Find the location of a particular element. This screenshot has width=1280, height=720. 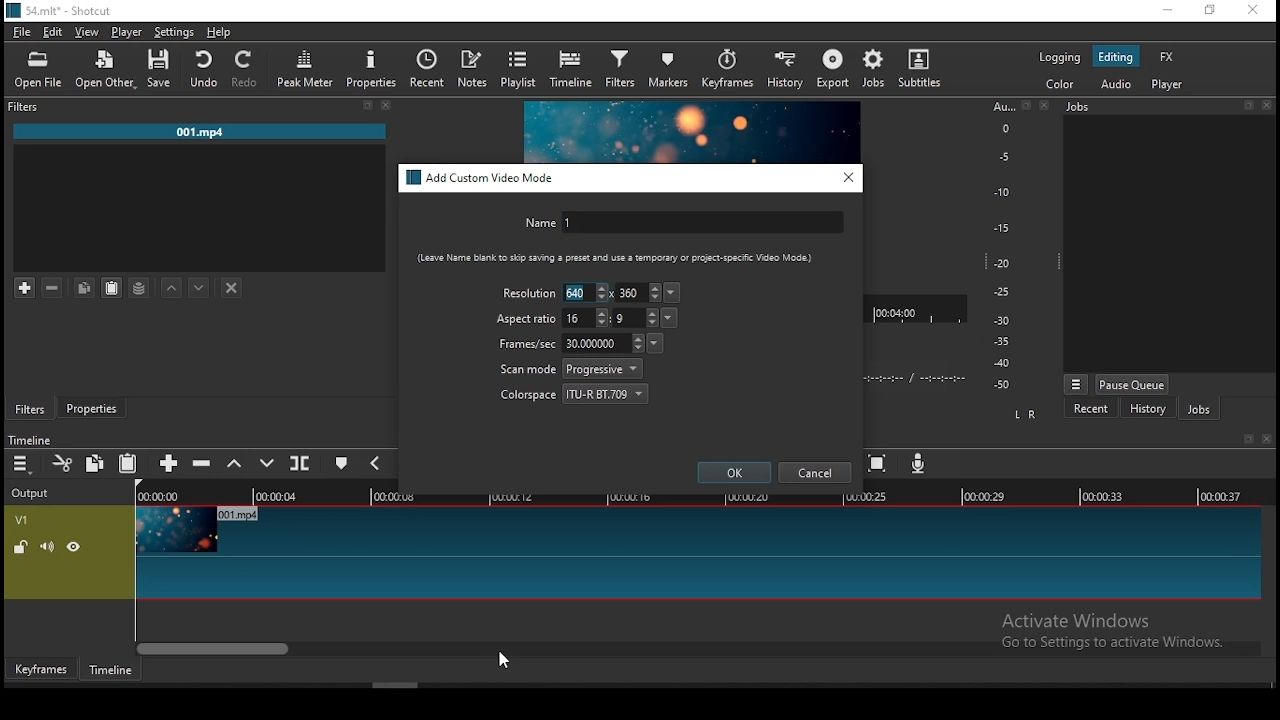

frames per second presets is located at coordinates (654, 342).